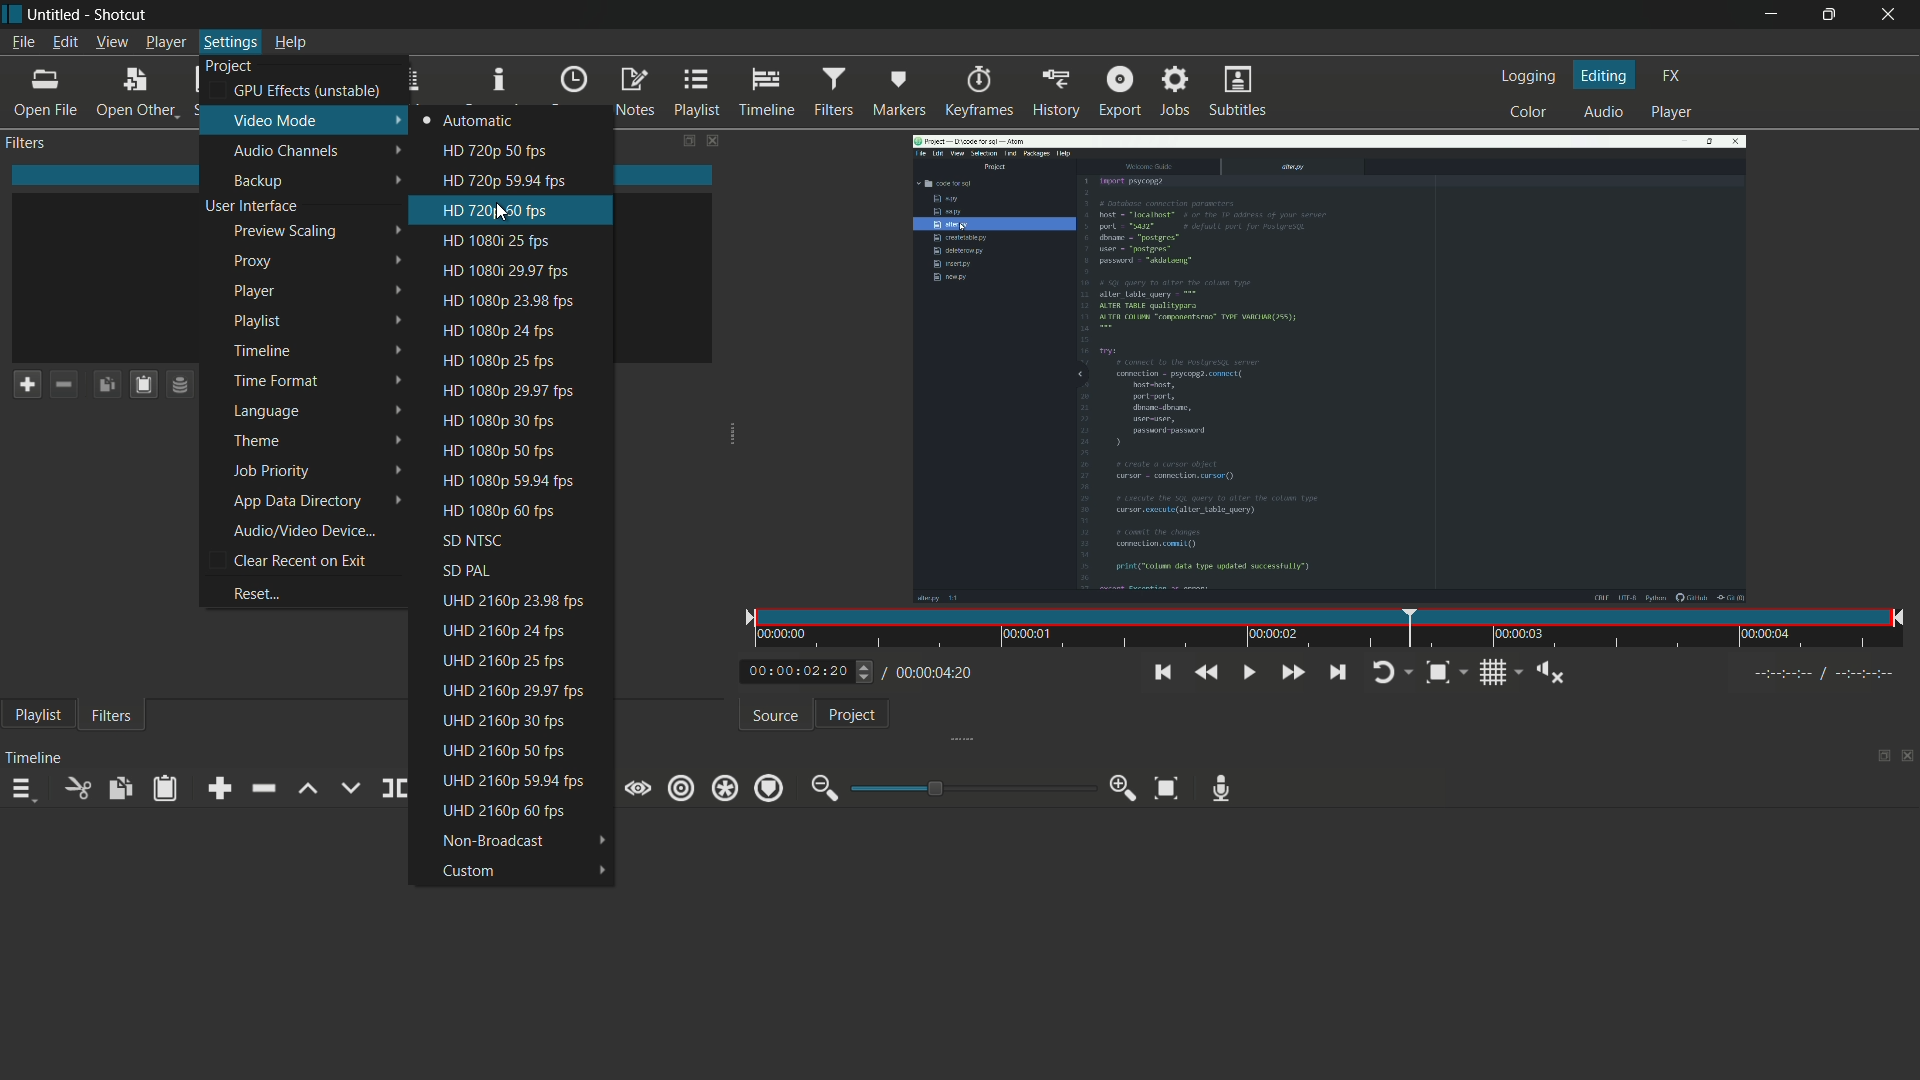 Image resolution: width=1920 pixels, height=1080 pixels. What do you see at coordinates (1446, 672) in the screenshot?
I see `toggle zoom` at bounding box center [1446, 672].